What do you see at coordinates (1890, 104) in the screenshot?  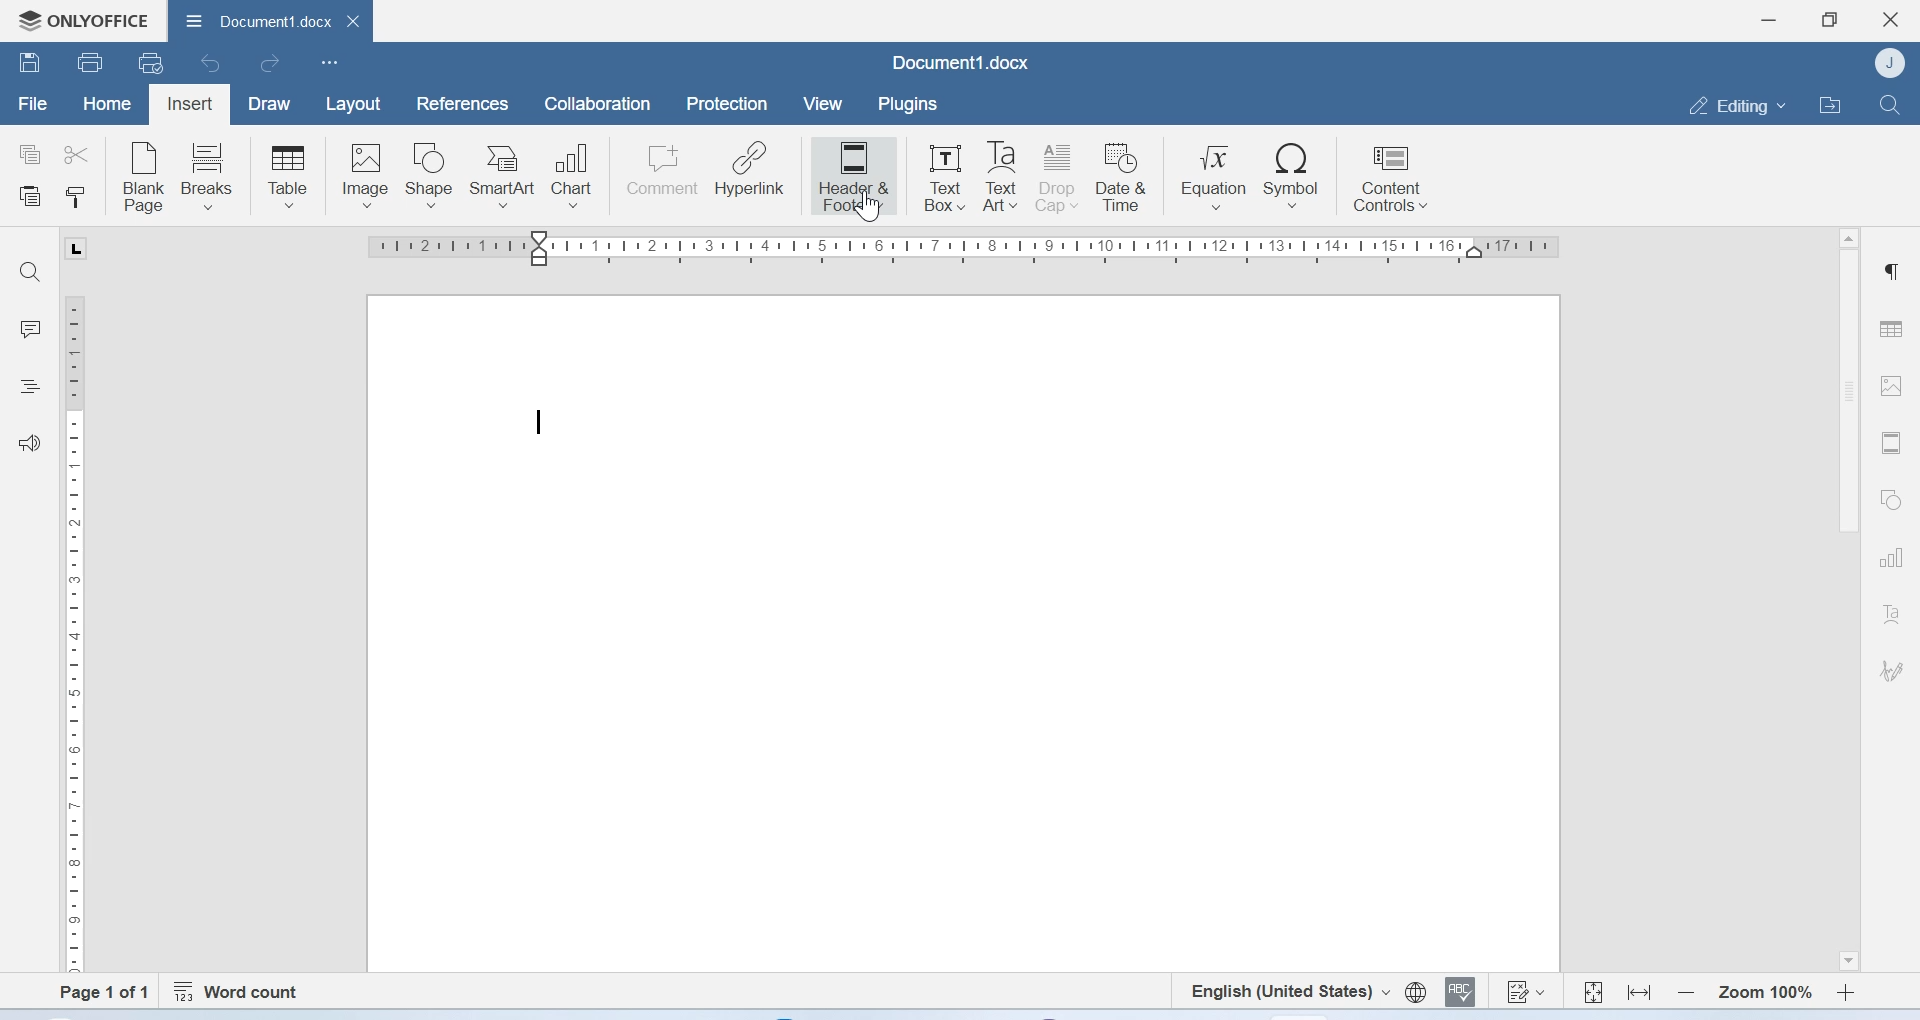 I see `Find` at bounding box center [1890, 104].